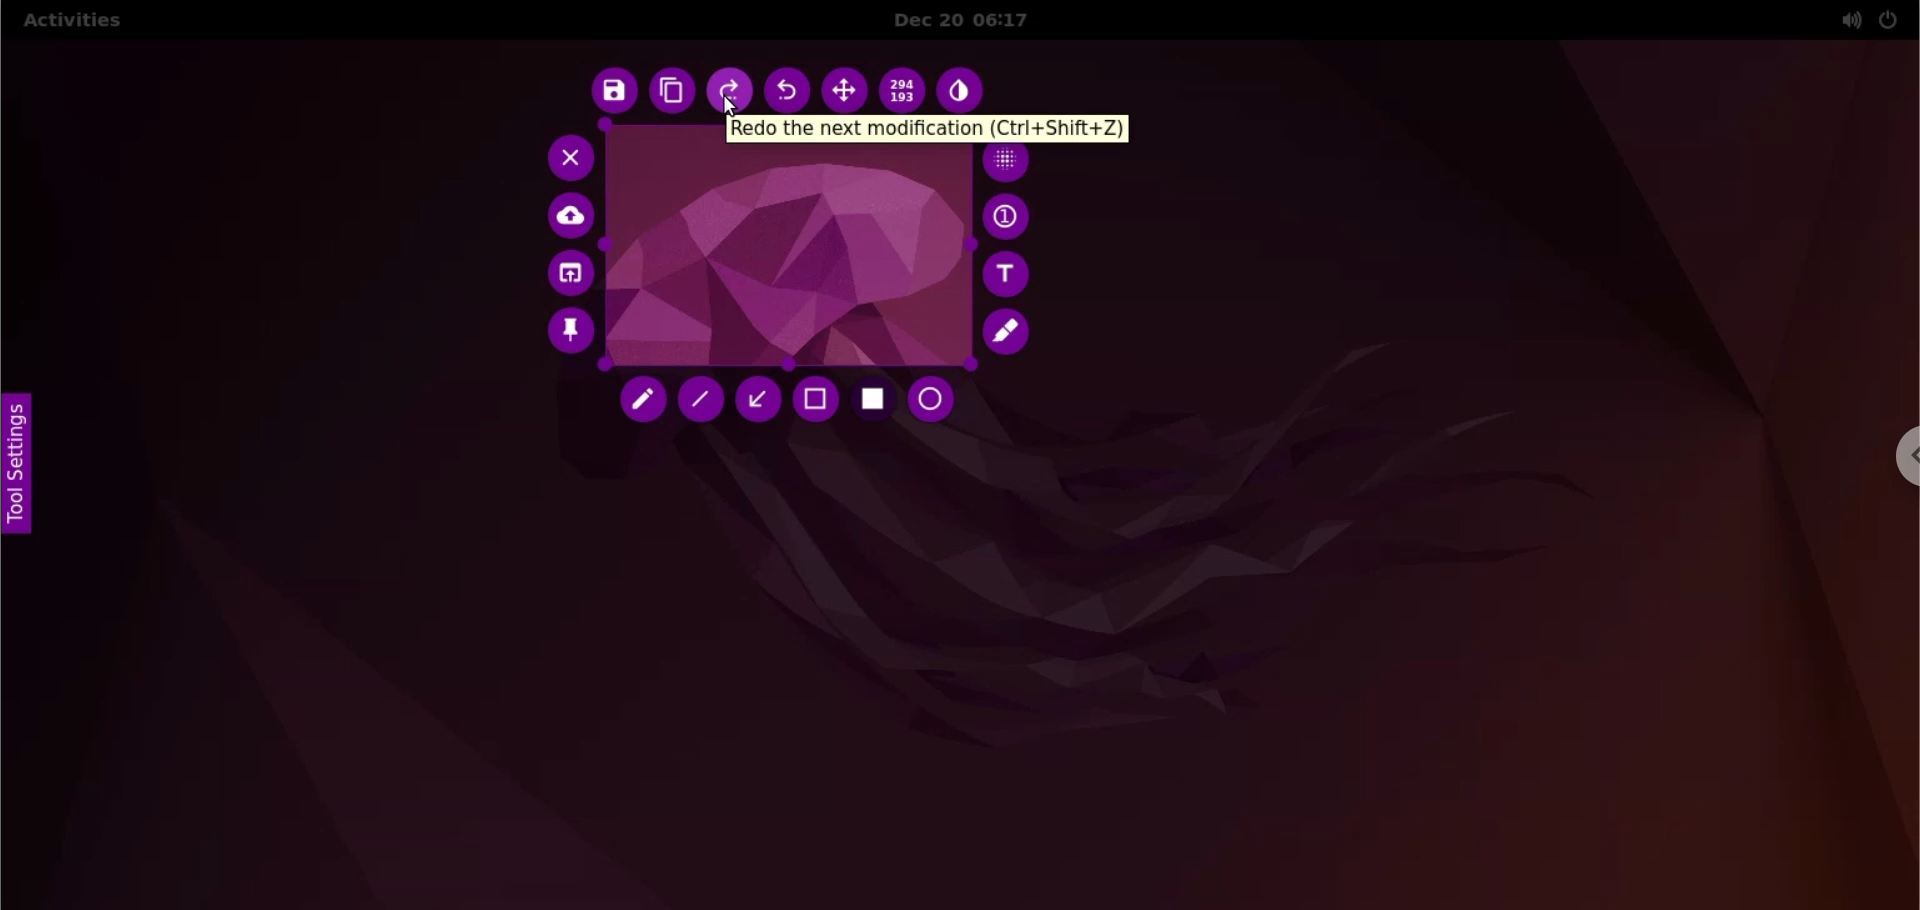 The height and width of the screenshot is (910, 1920). Describe the element at coordinates (610, 92) in the screenshot. I see `save` at that location.